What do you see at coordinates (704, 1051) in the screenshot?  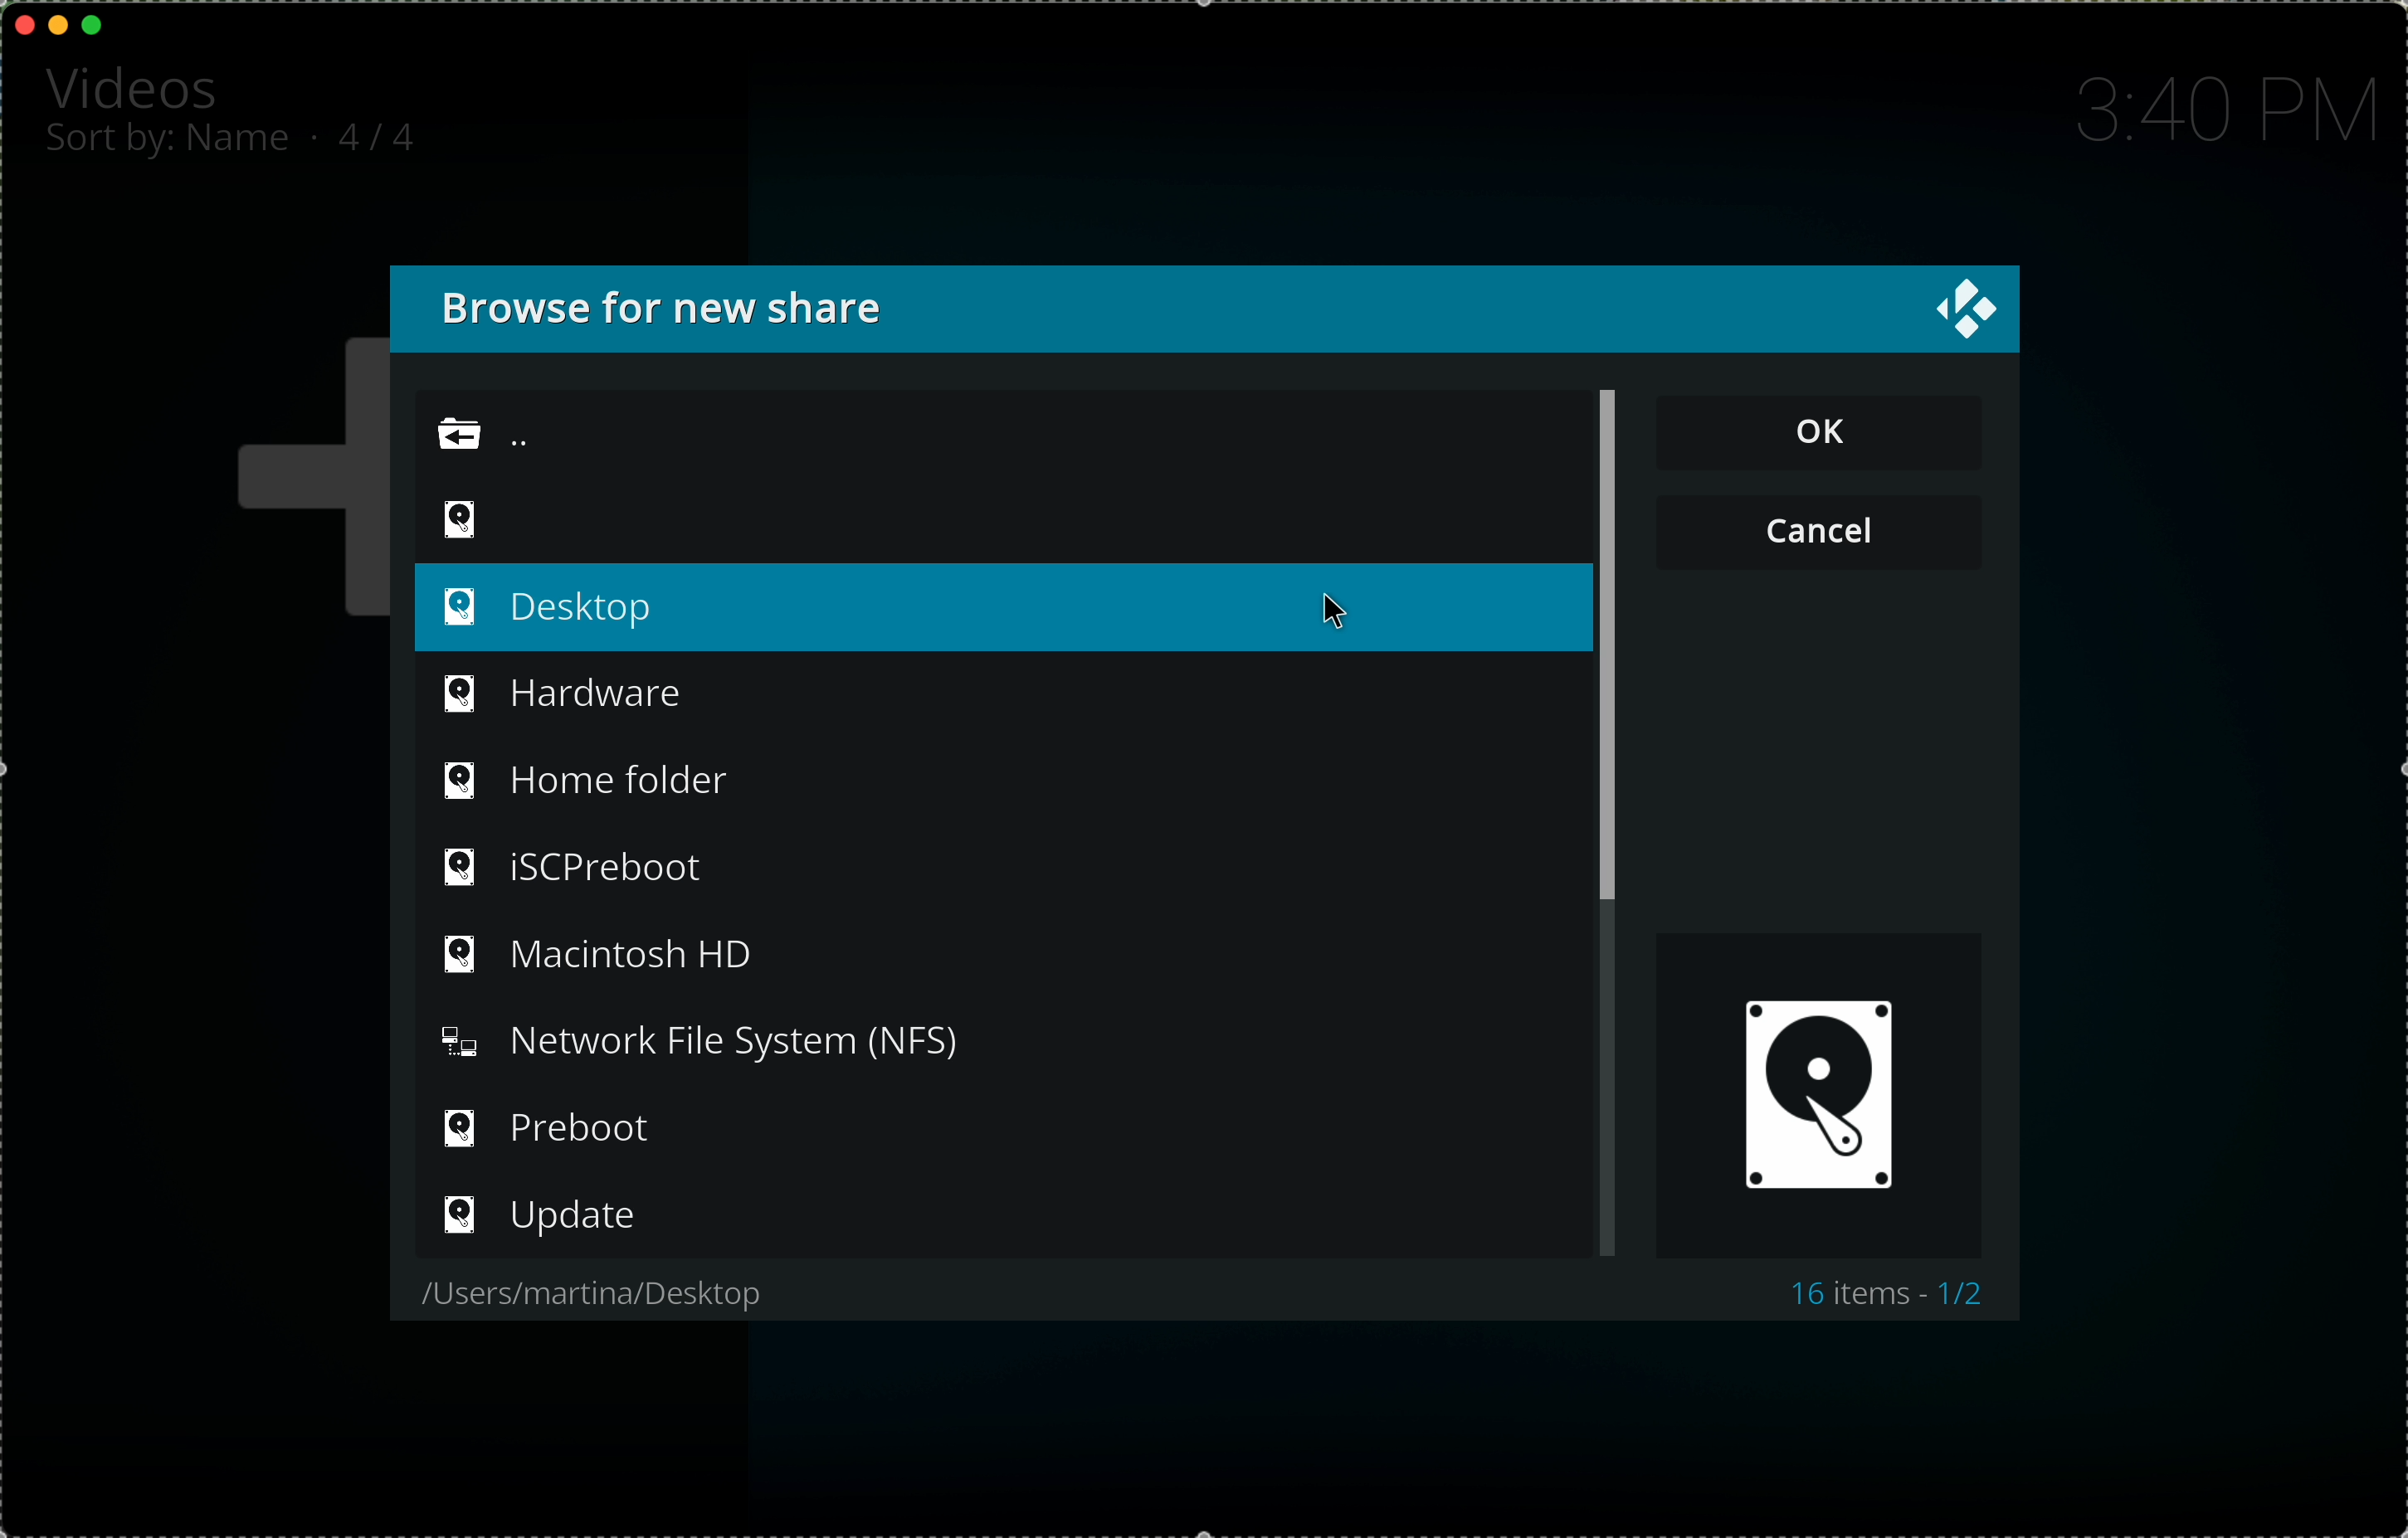 I see `NFS` at bounding box center [704, 1051].